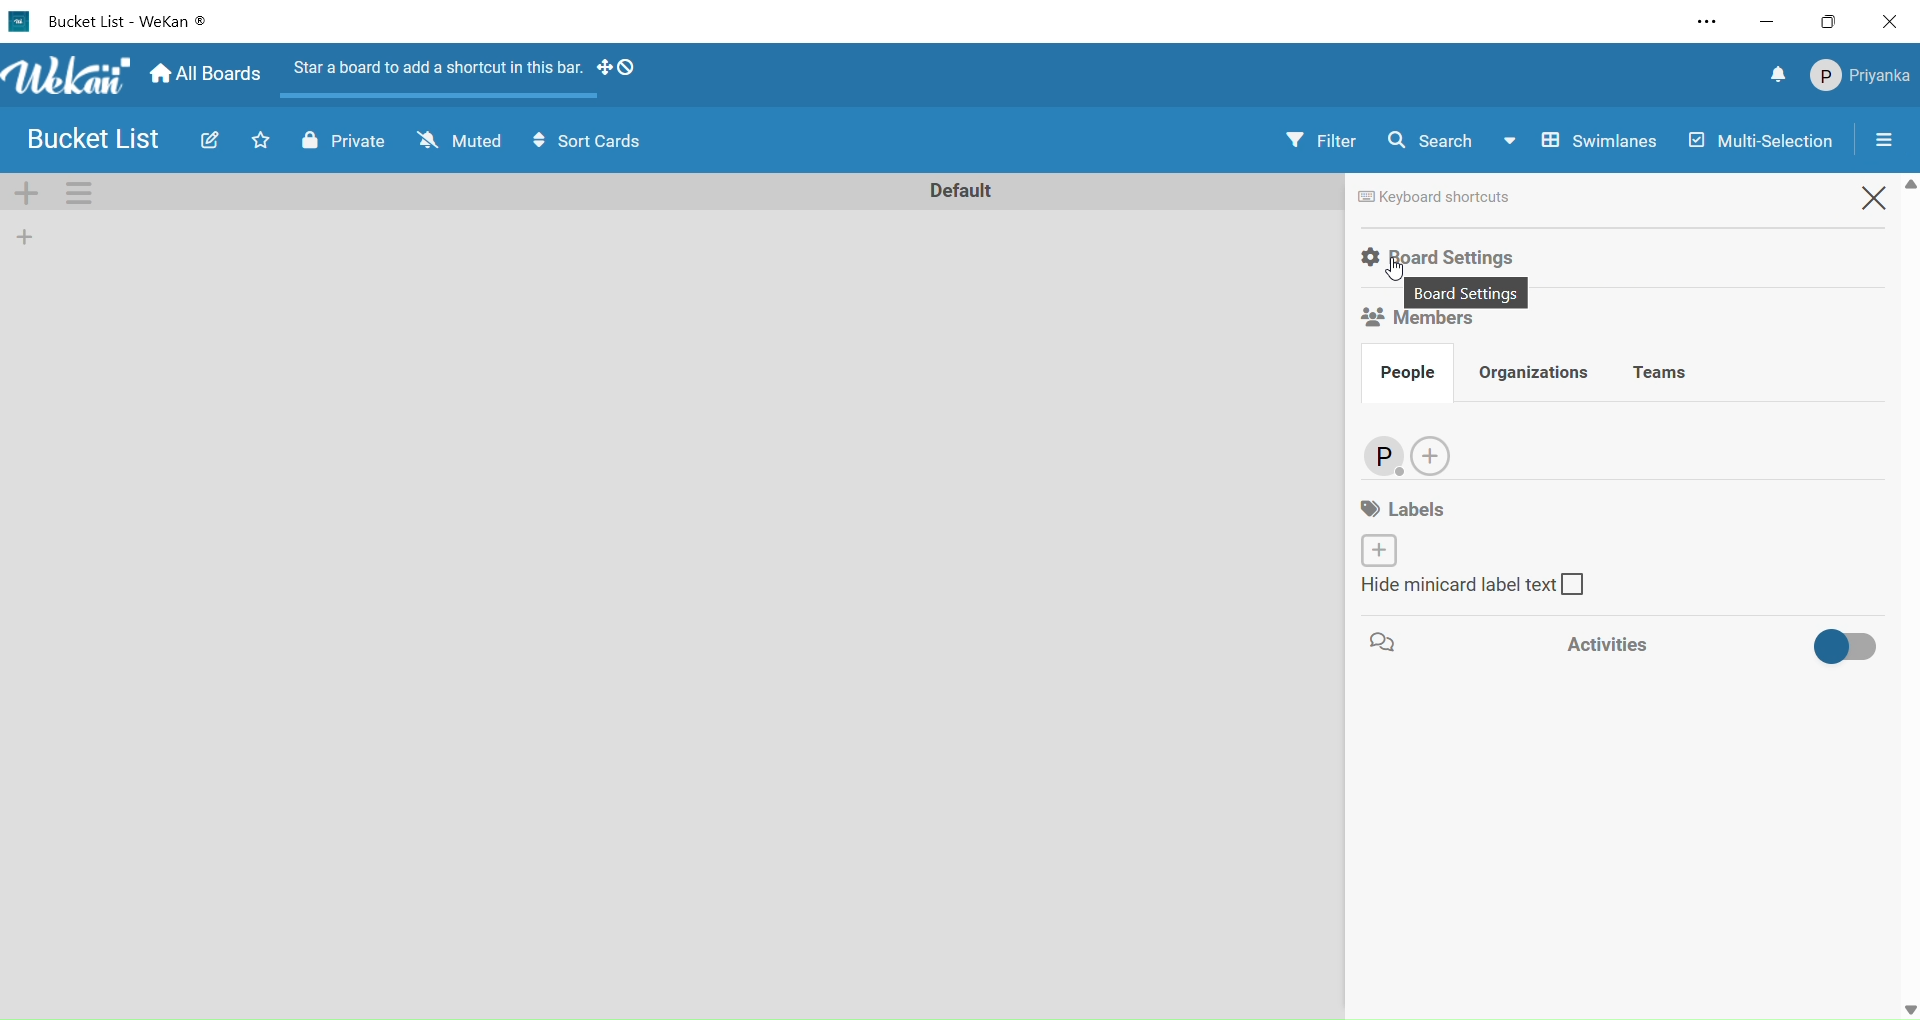 The height and width of the screenshot is (1020, 1920). What do you see at coordinates (1383, 455) in the screenshot?
I see `admin` at bounding box center [1383, 455].